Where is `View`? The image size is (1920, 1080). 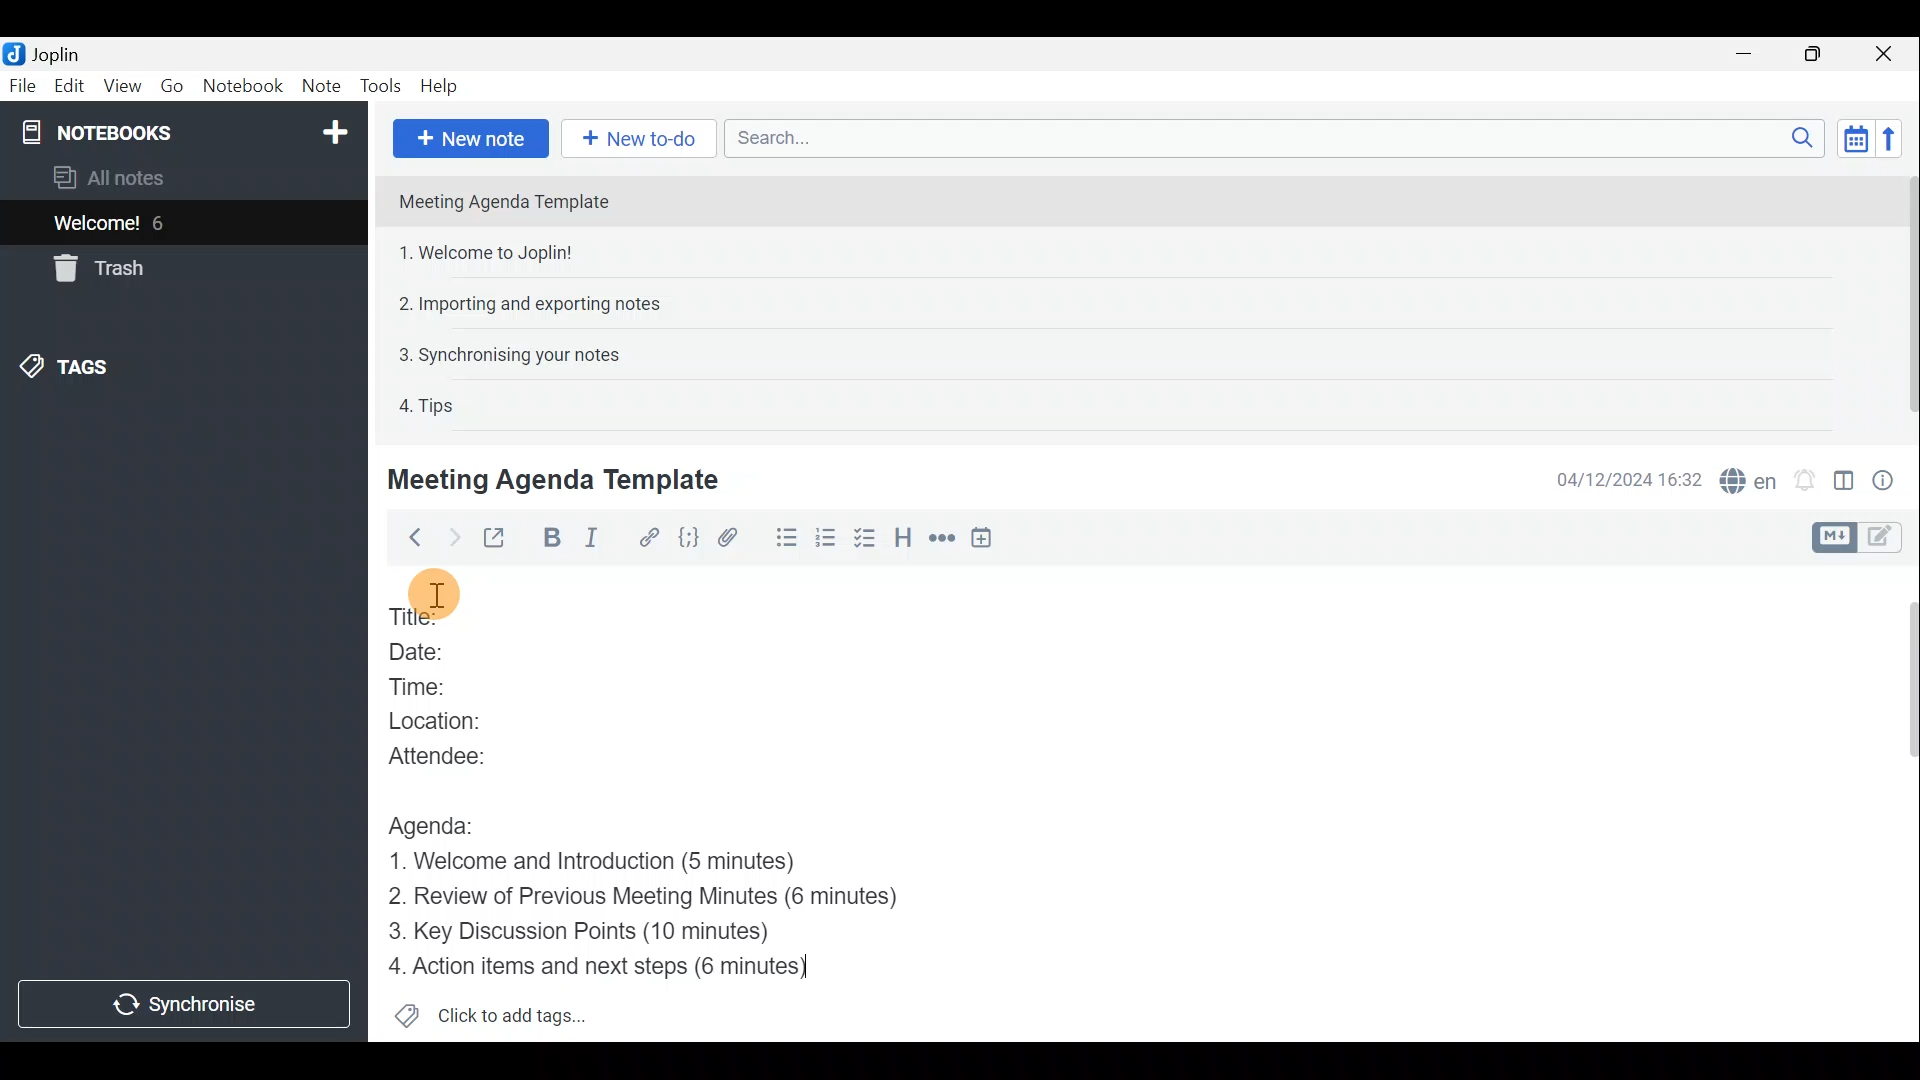 View is located at coordinates (119, 88).